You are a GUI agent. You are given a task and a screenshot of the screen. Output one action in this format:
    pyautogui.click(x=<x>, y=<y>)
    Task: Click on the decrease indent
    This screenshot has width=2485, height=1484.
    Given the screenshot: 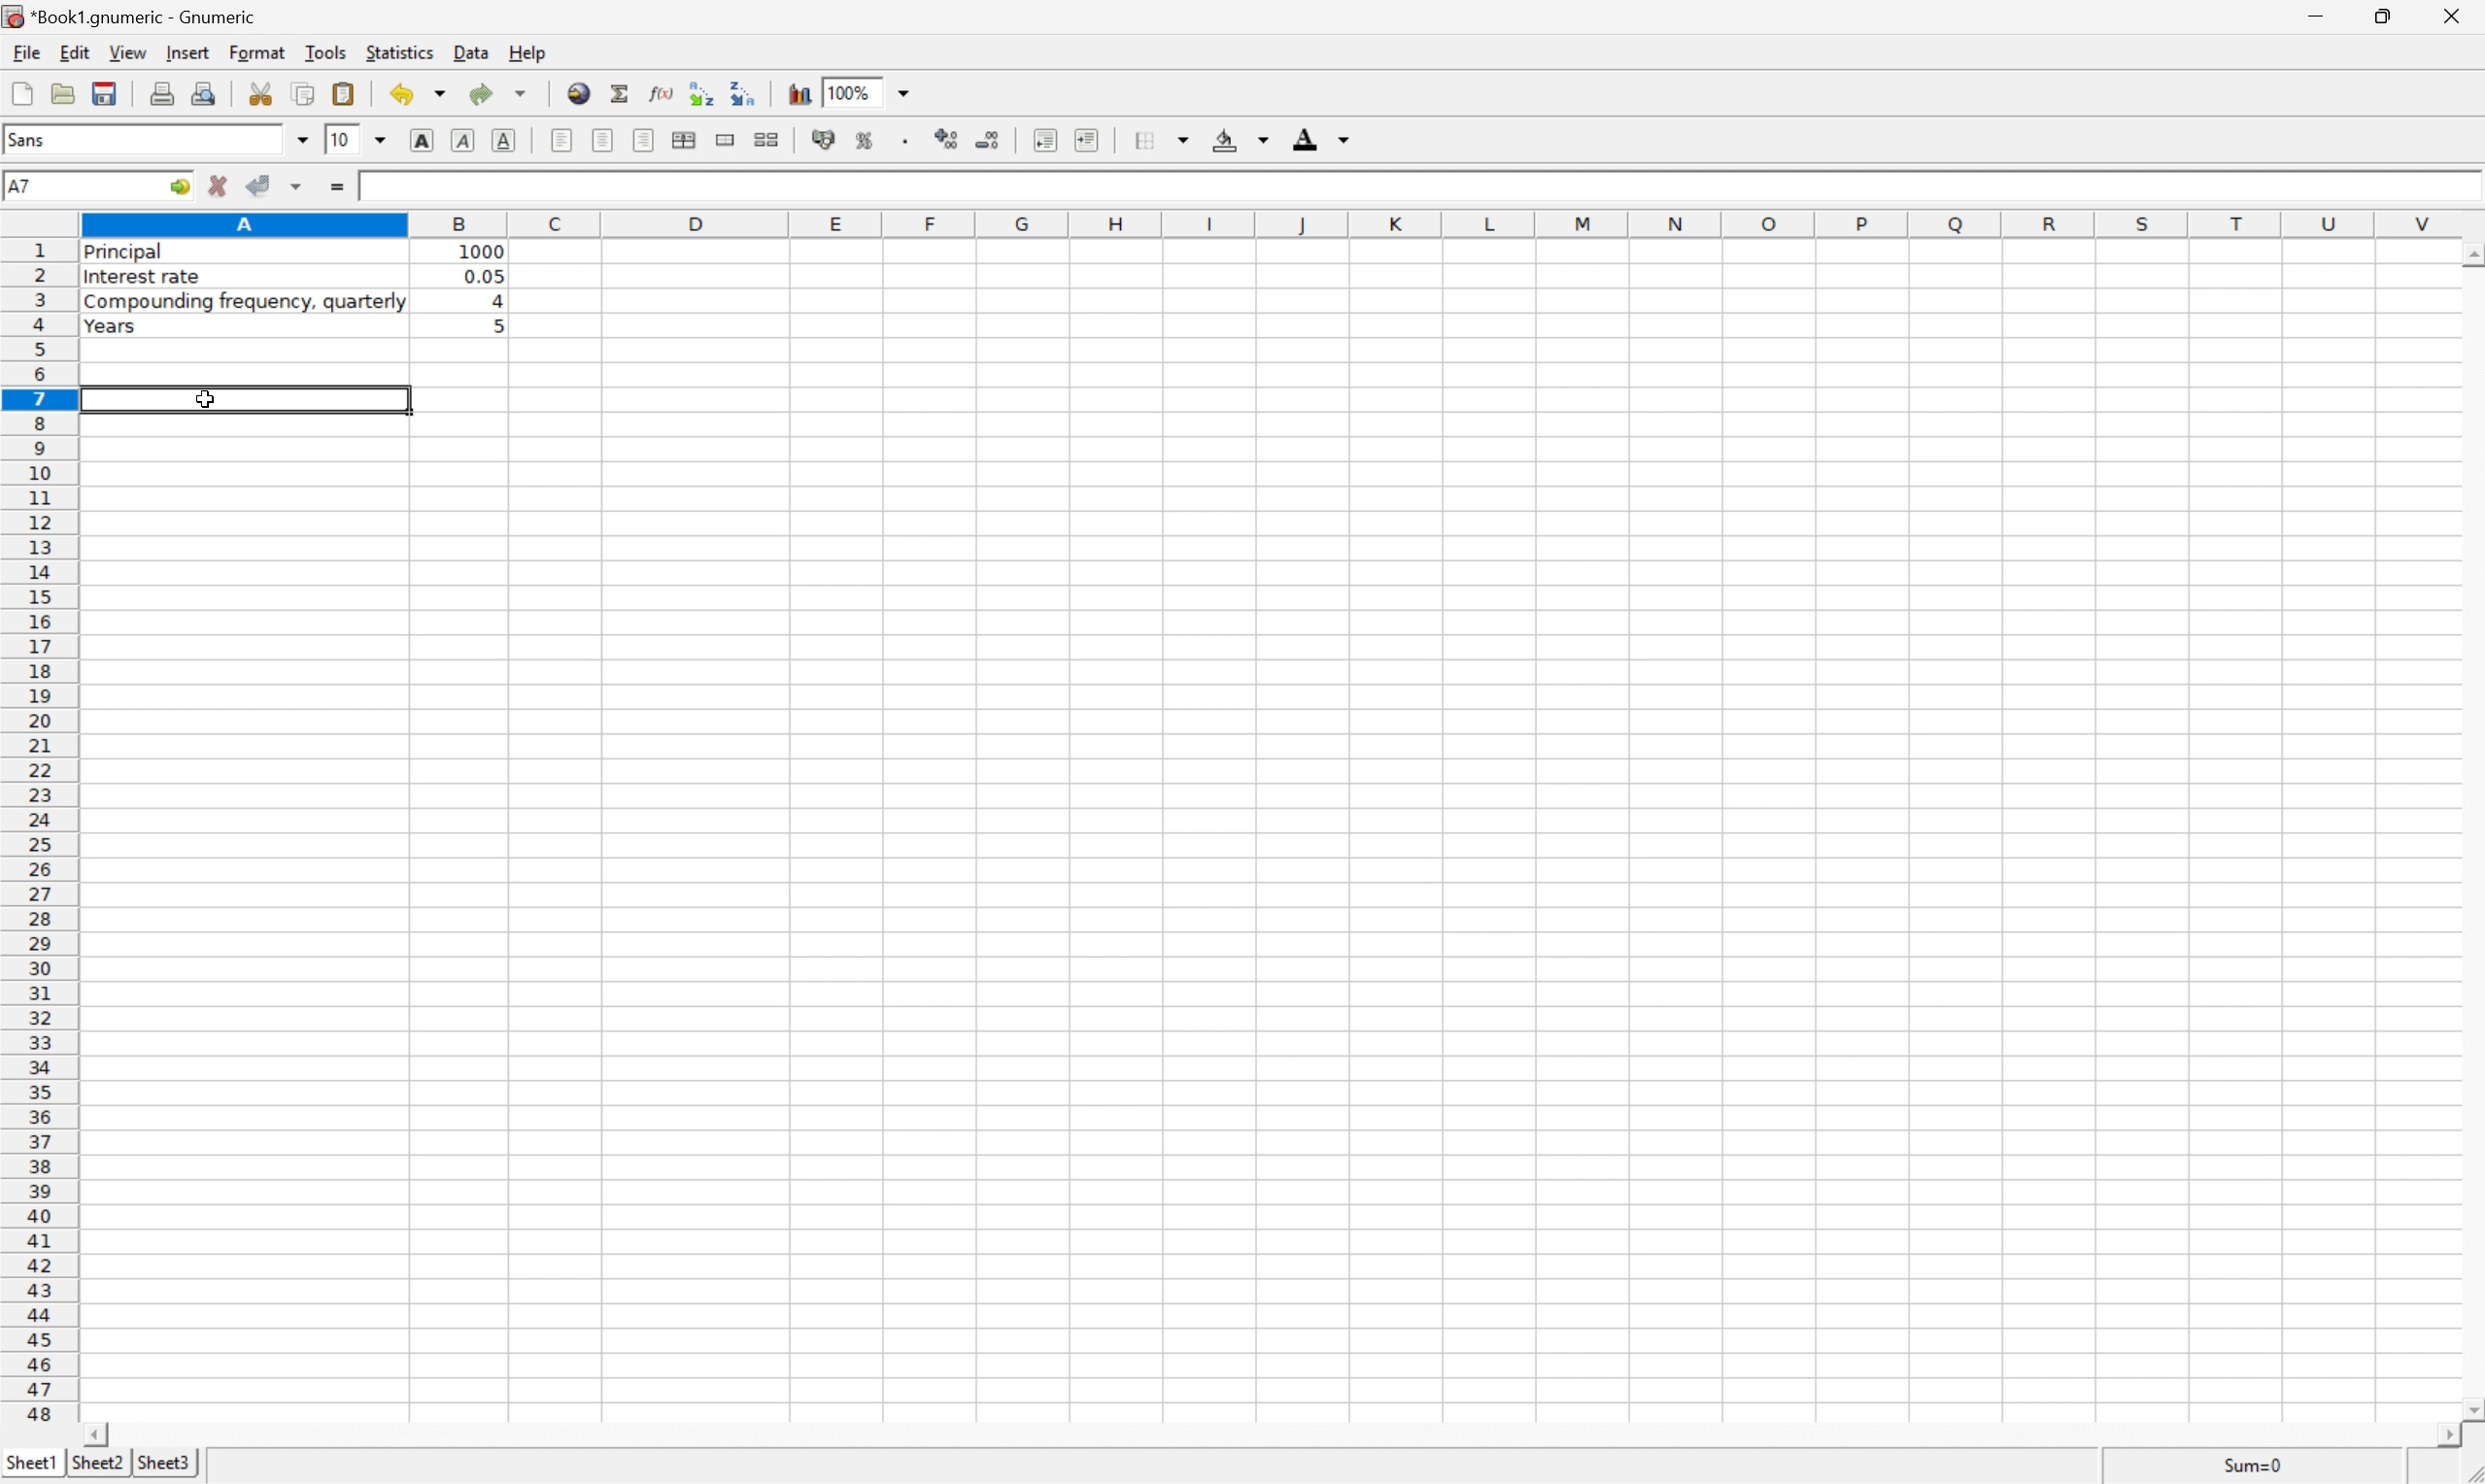 What is the action you would take?
    pyautogui.click(x=1045, y=139)
    